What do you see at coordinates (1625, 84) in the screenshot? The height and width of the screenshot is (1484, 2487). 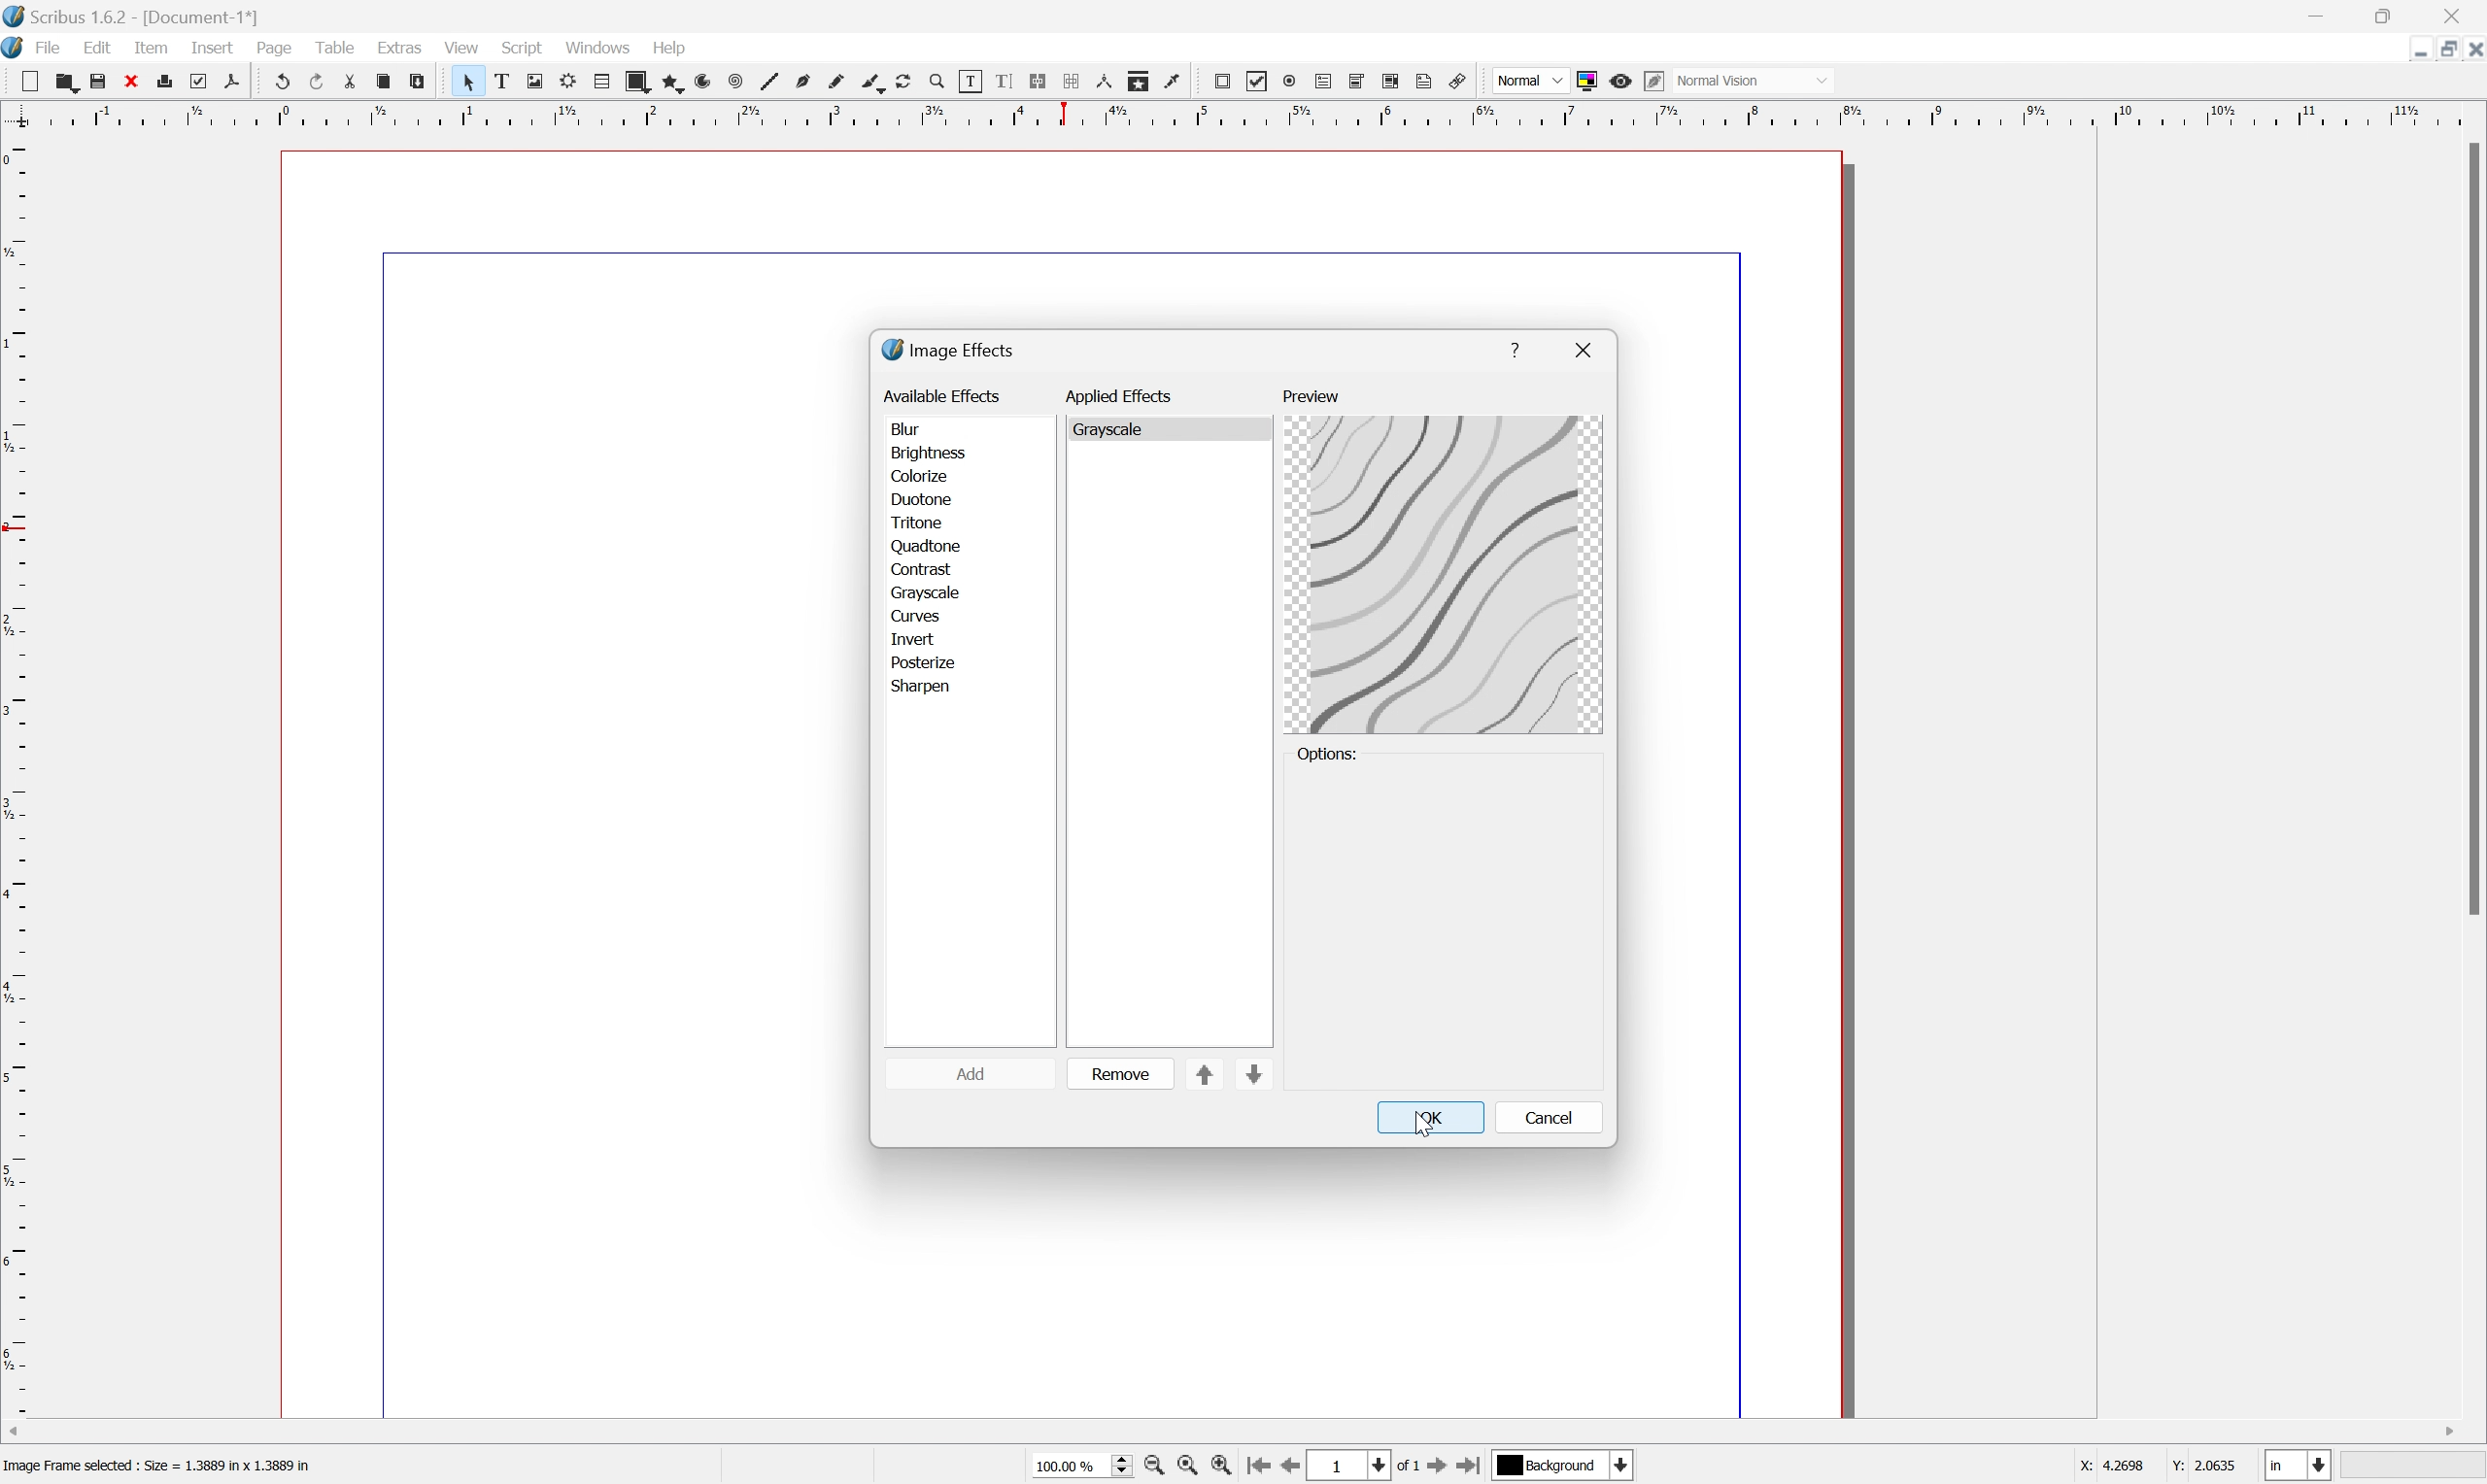 I see `Preview mode` at bounding box center [1625, 84].